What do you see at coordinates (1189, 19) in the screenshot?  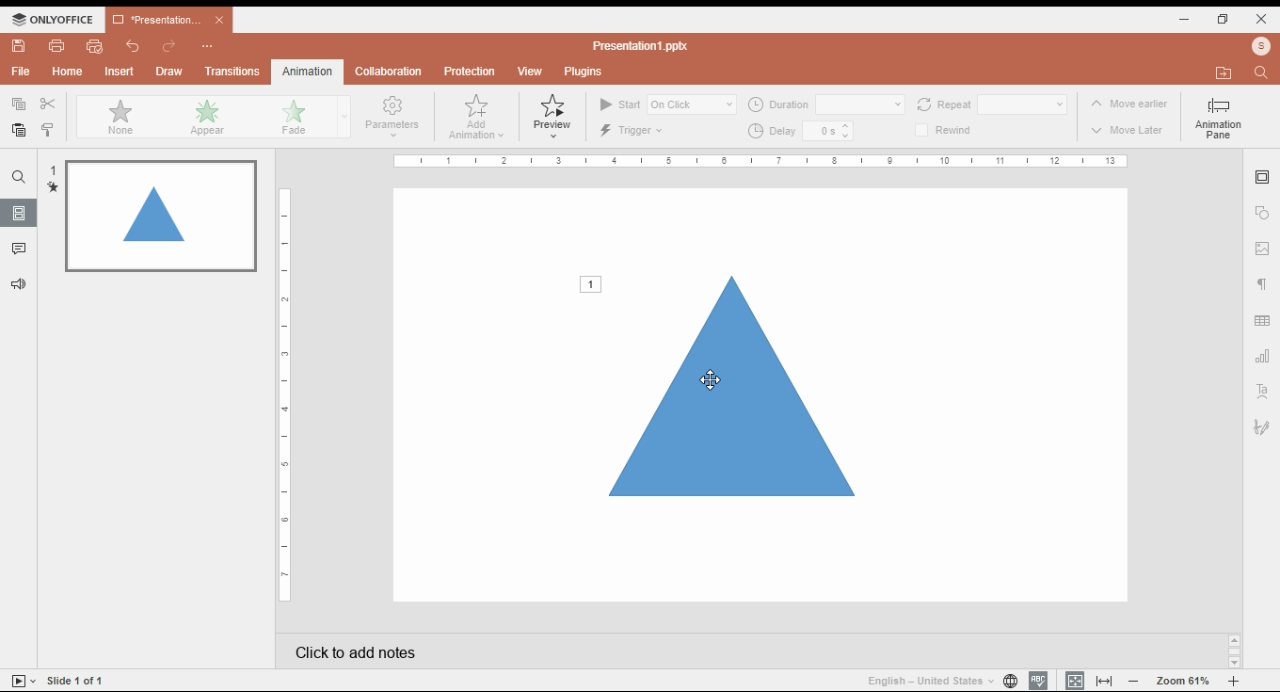 I see `minimize` at bounding box center [1189, 19].